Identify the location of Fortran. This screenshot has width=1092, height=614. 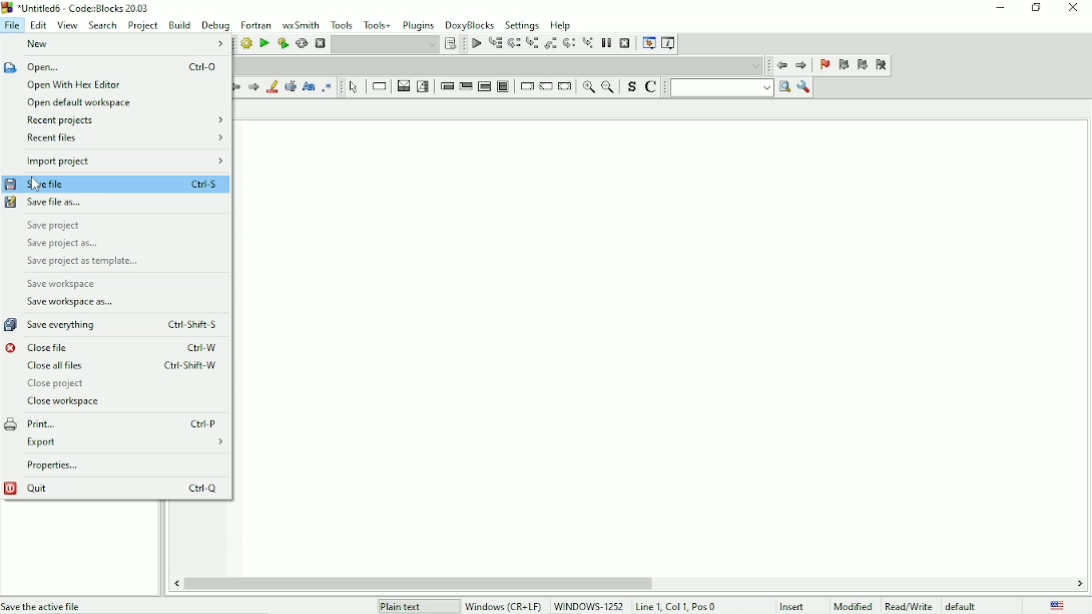
(256, 24).